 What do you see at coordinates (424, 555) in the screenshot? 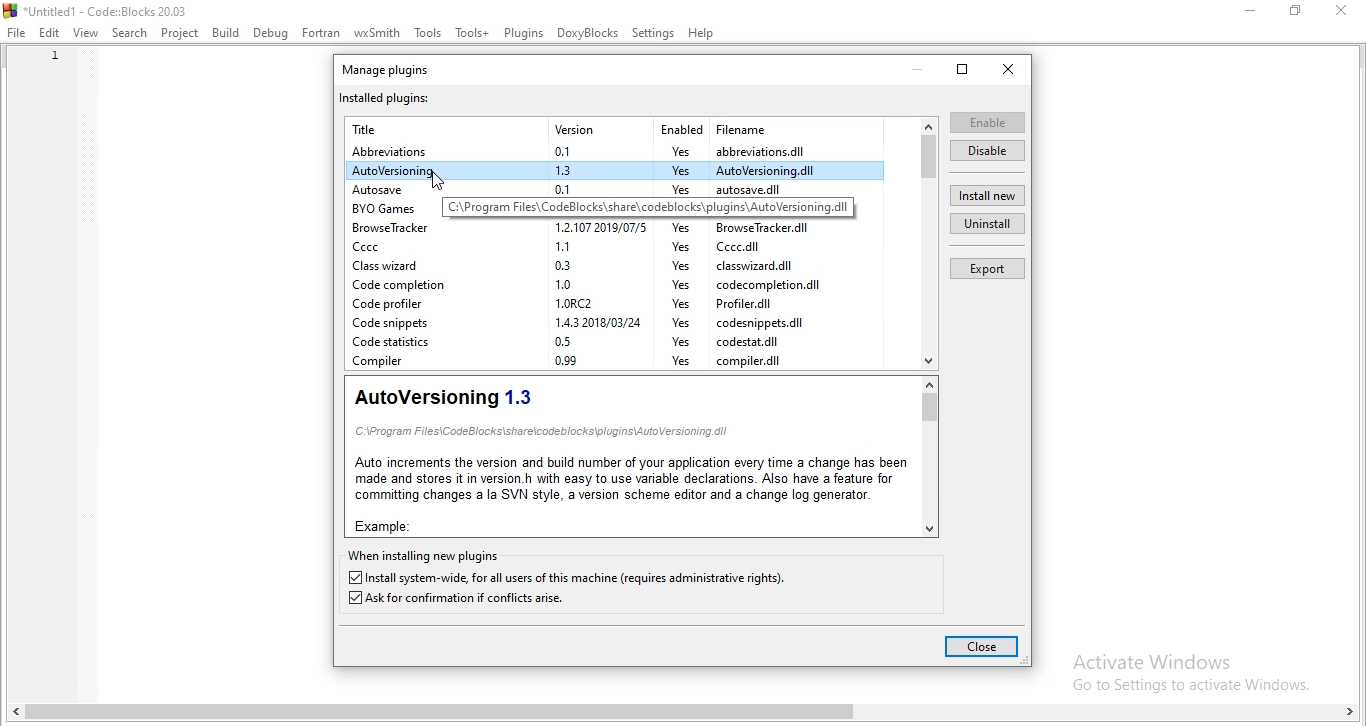
I see `when installing new pluginsa` at bounding box center [424, 555].